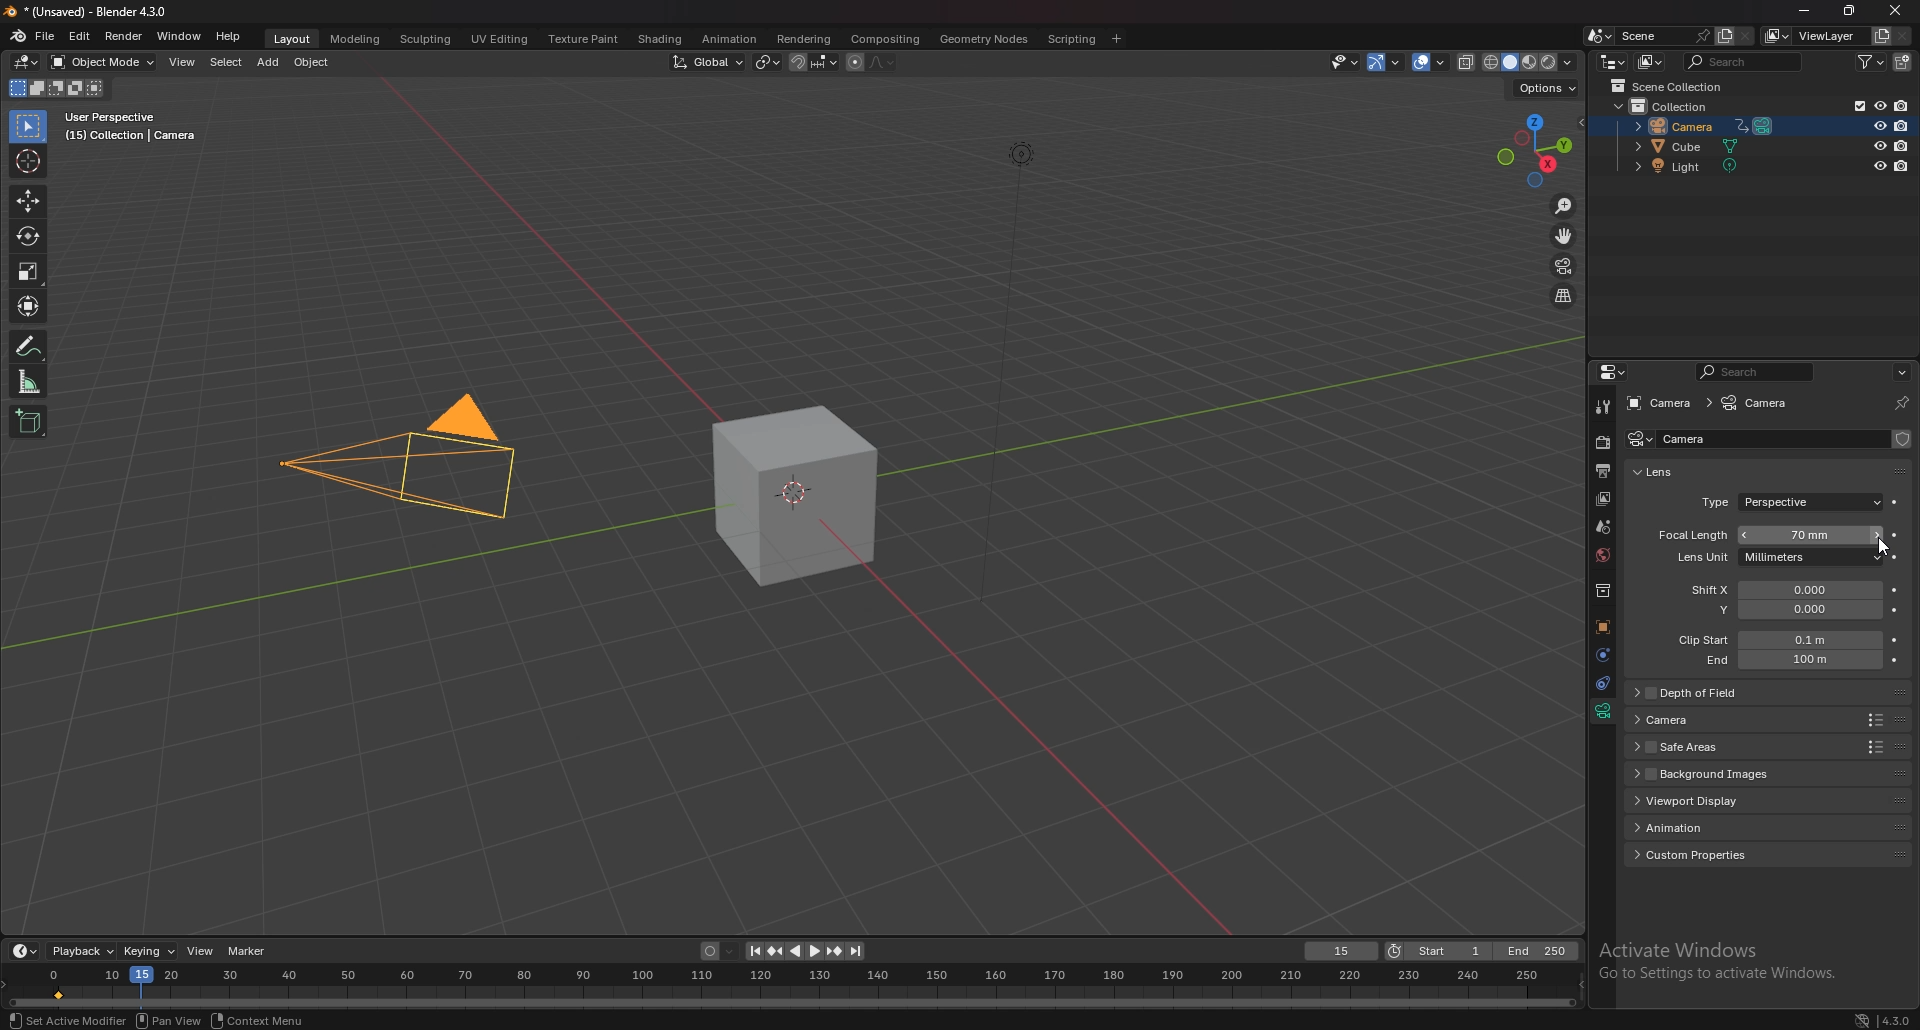 This screenshot has height=1030, width=1920. I want to click on render, so click(123, 35).